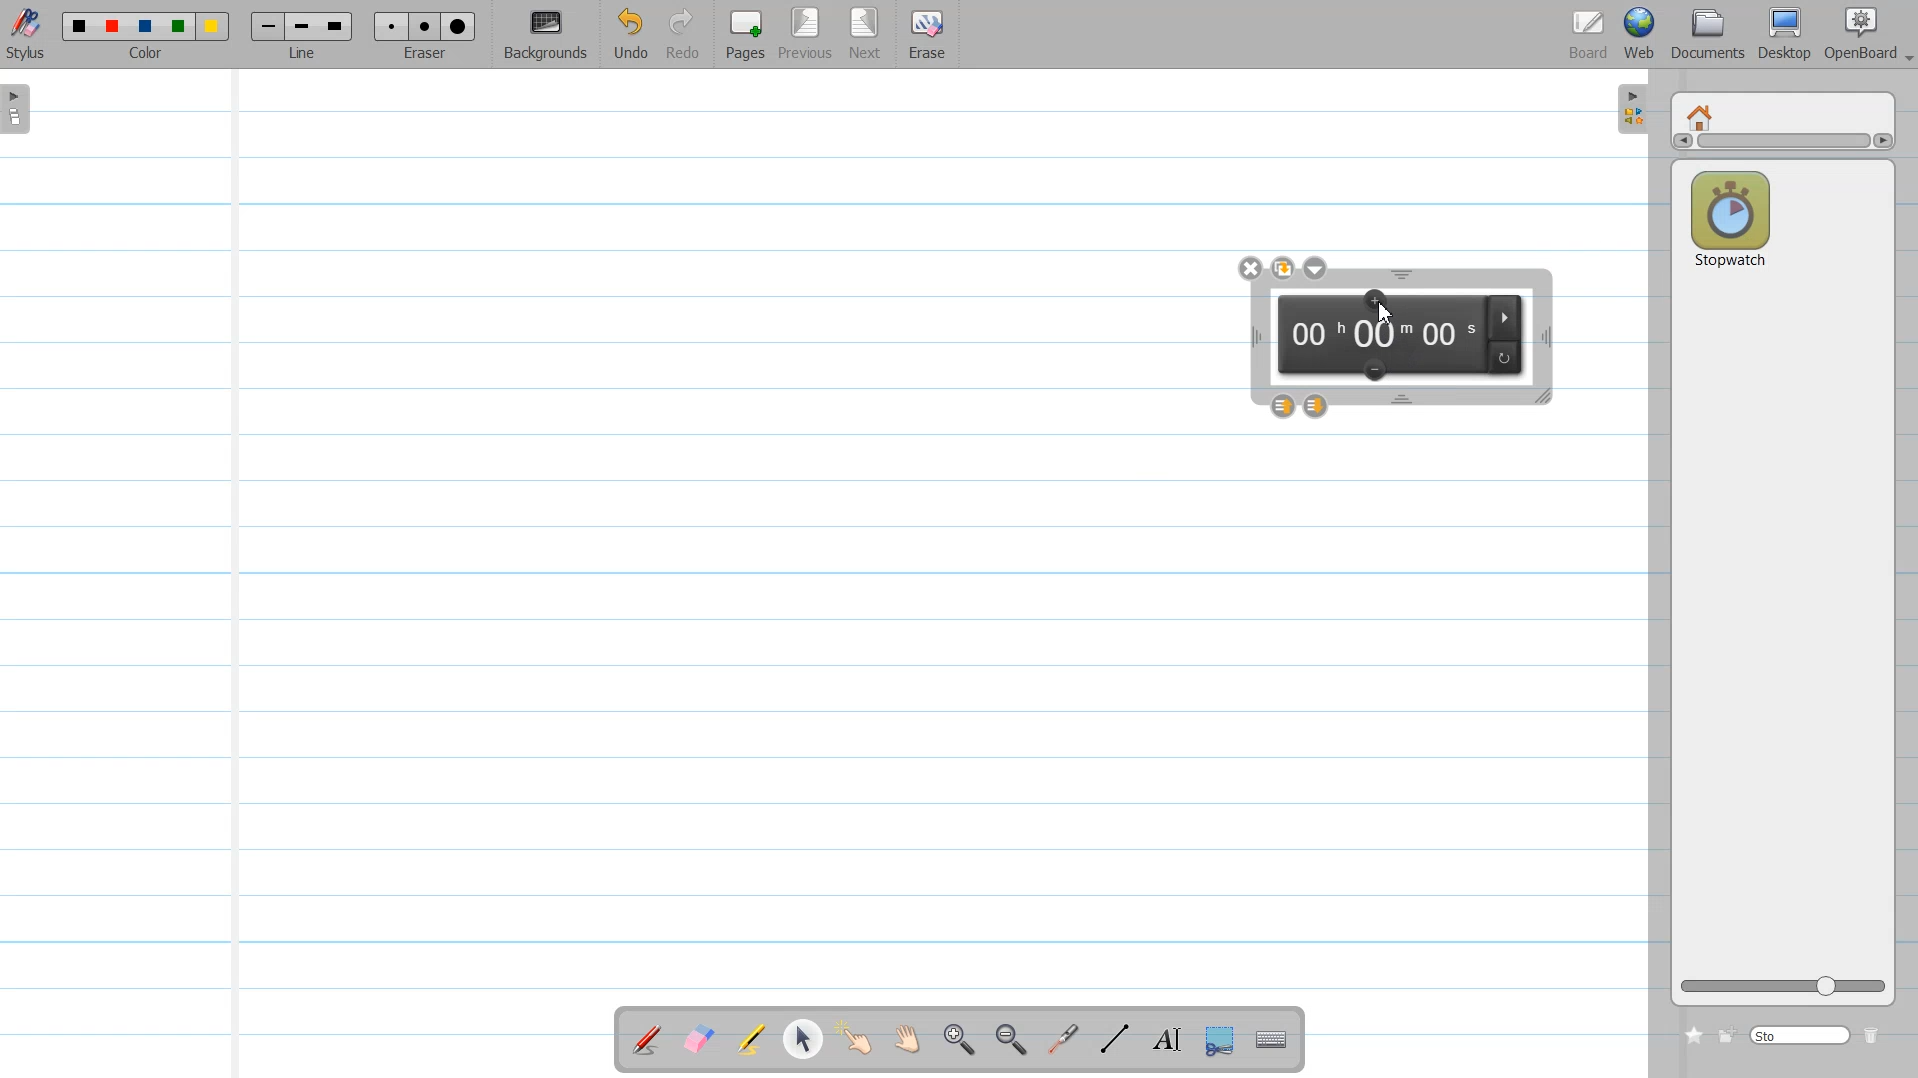 The image size is (1918, 1078). What do you see at coordinates (1282, 406) in the screenshot?
I see `Layer up` at bounding box center [1282, 406].